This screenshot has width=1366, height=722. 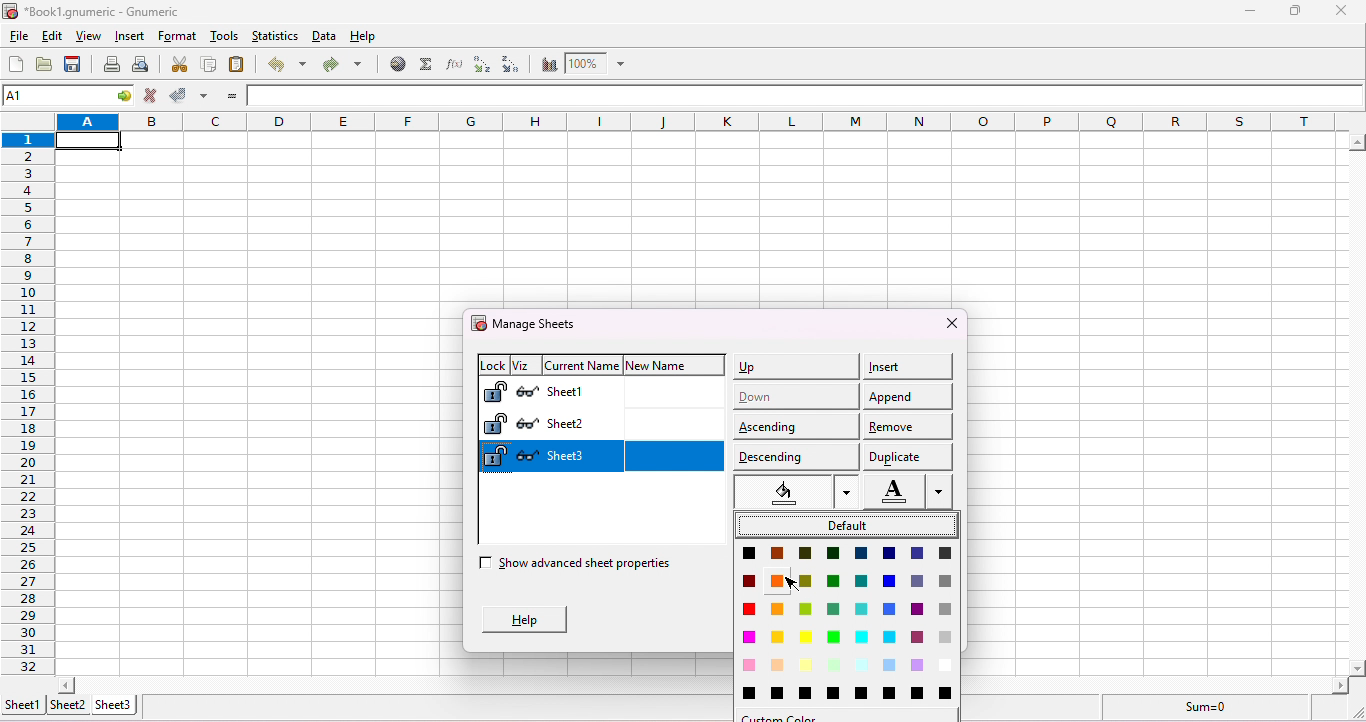 What do you see at coordinates (241, 67) in the screenshot?
I see `paste` at bounding box center [241, 67].